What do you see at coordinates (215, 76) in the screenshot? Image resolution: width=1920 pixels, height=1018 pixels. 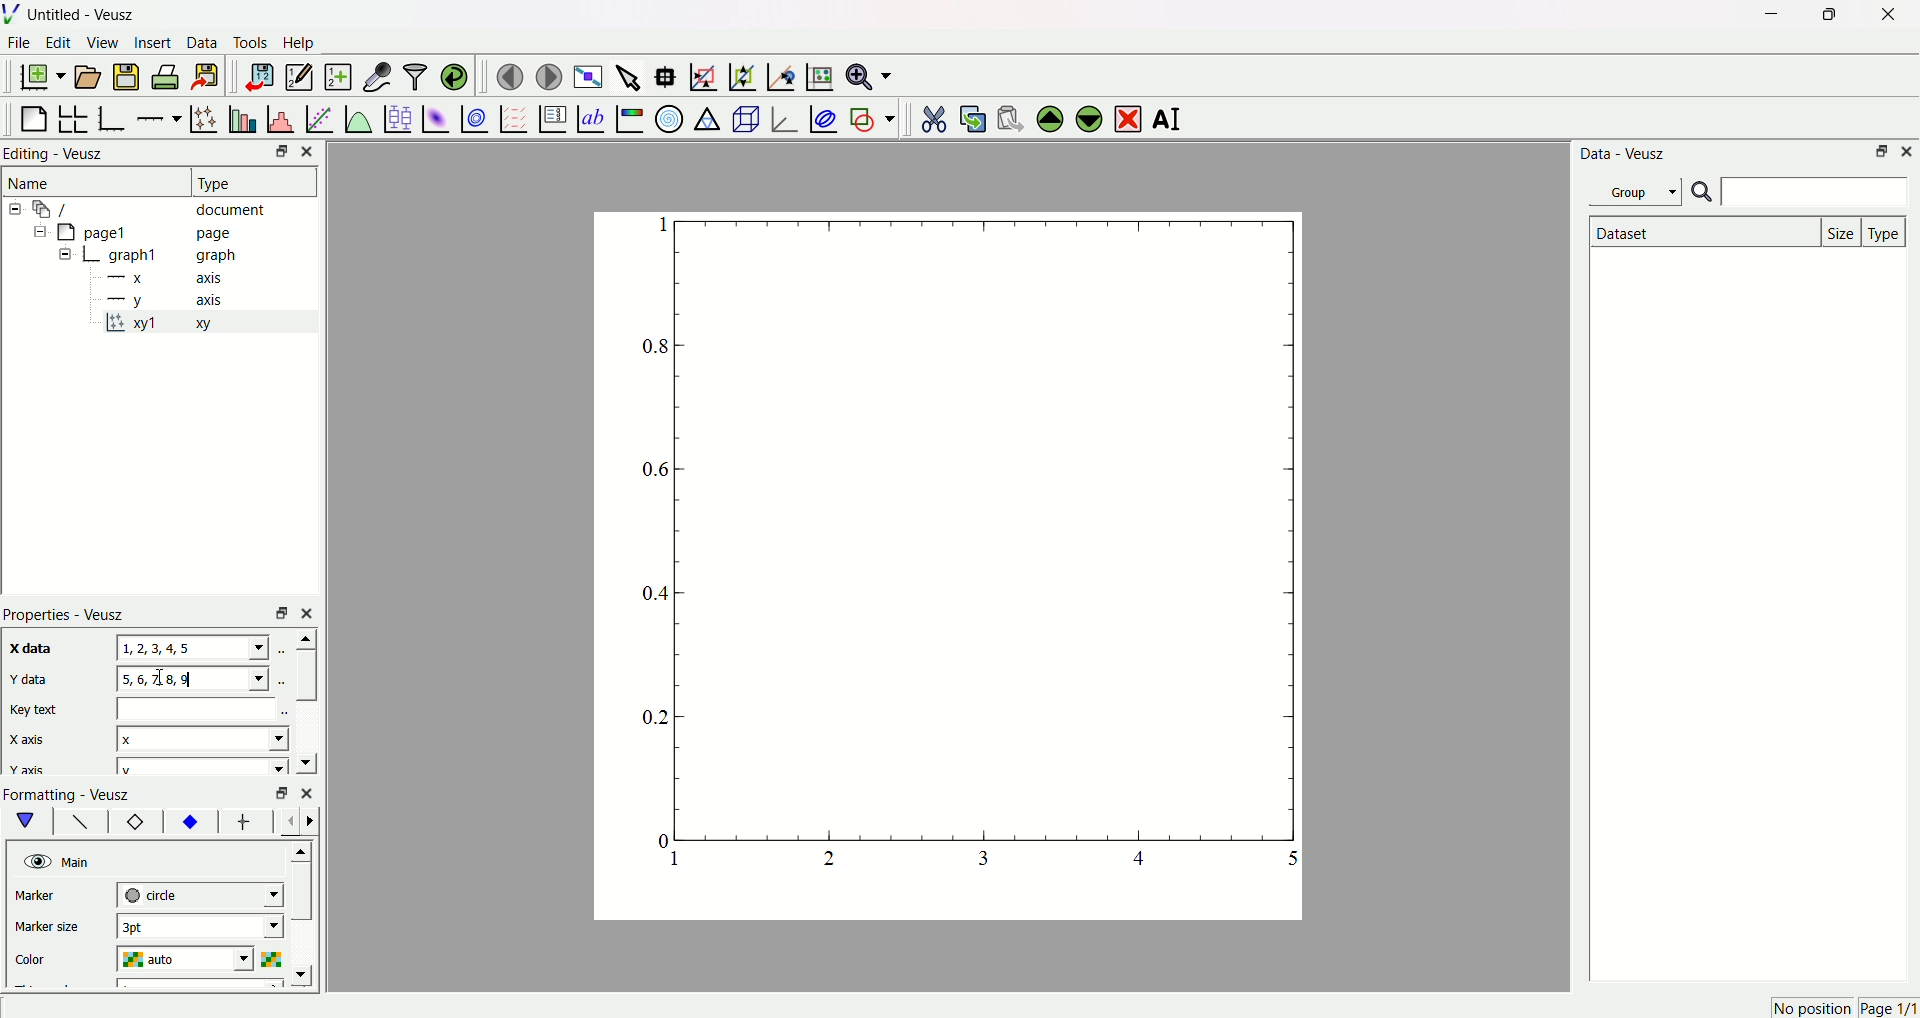 I see `export document` at bounding box center [215, 76].